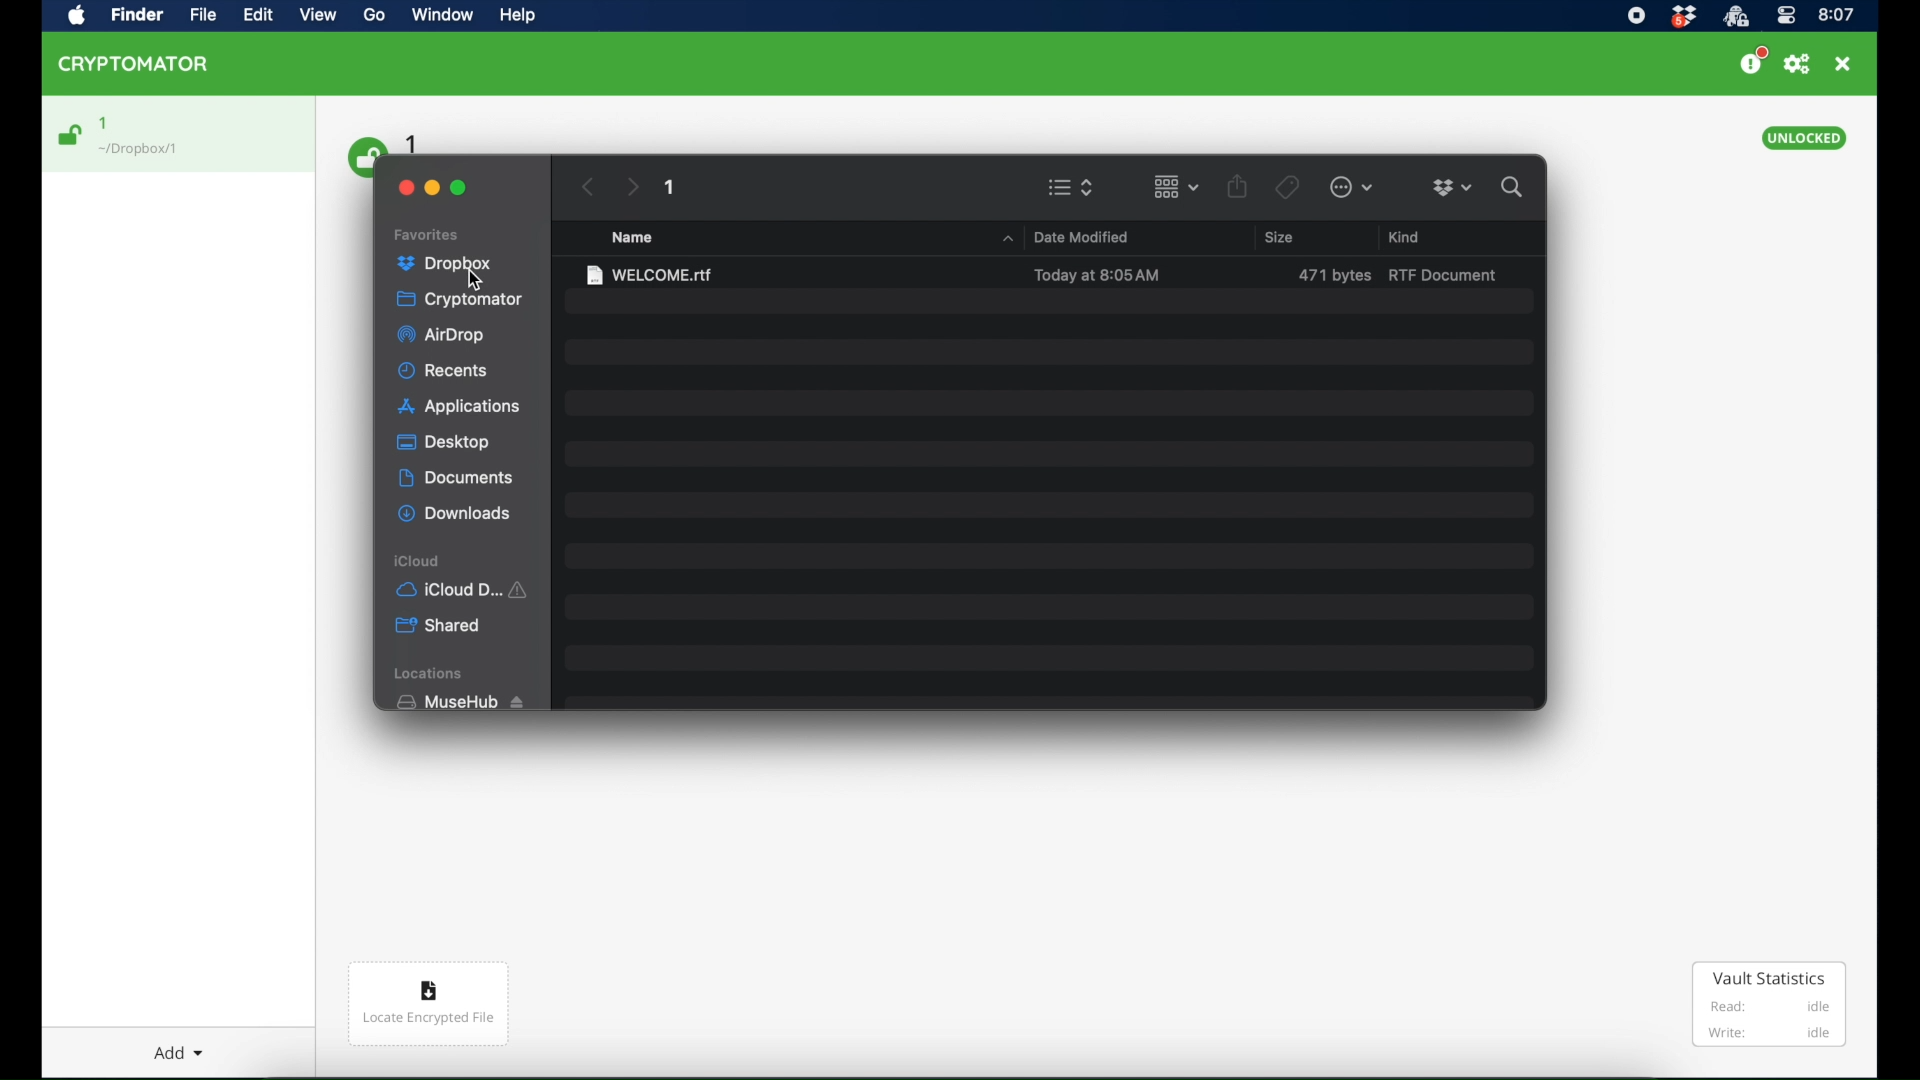 This screenshot has width=1920, height=1080. I want to click on more options, so click(1352, 187).